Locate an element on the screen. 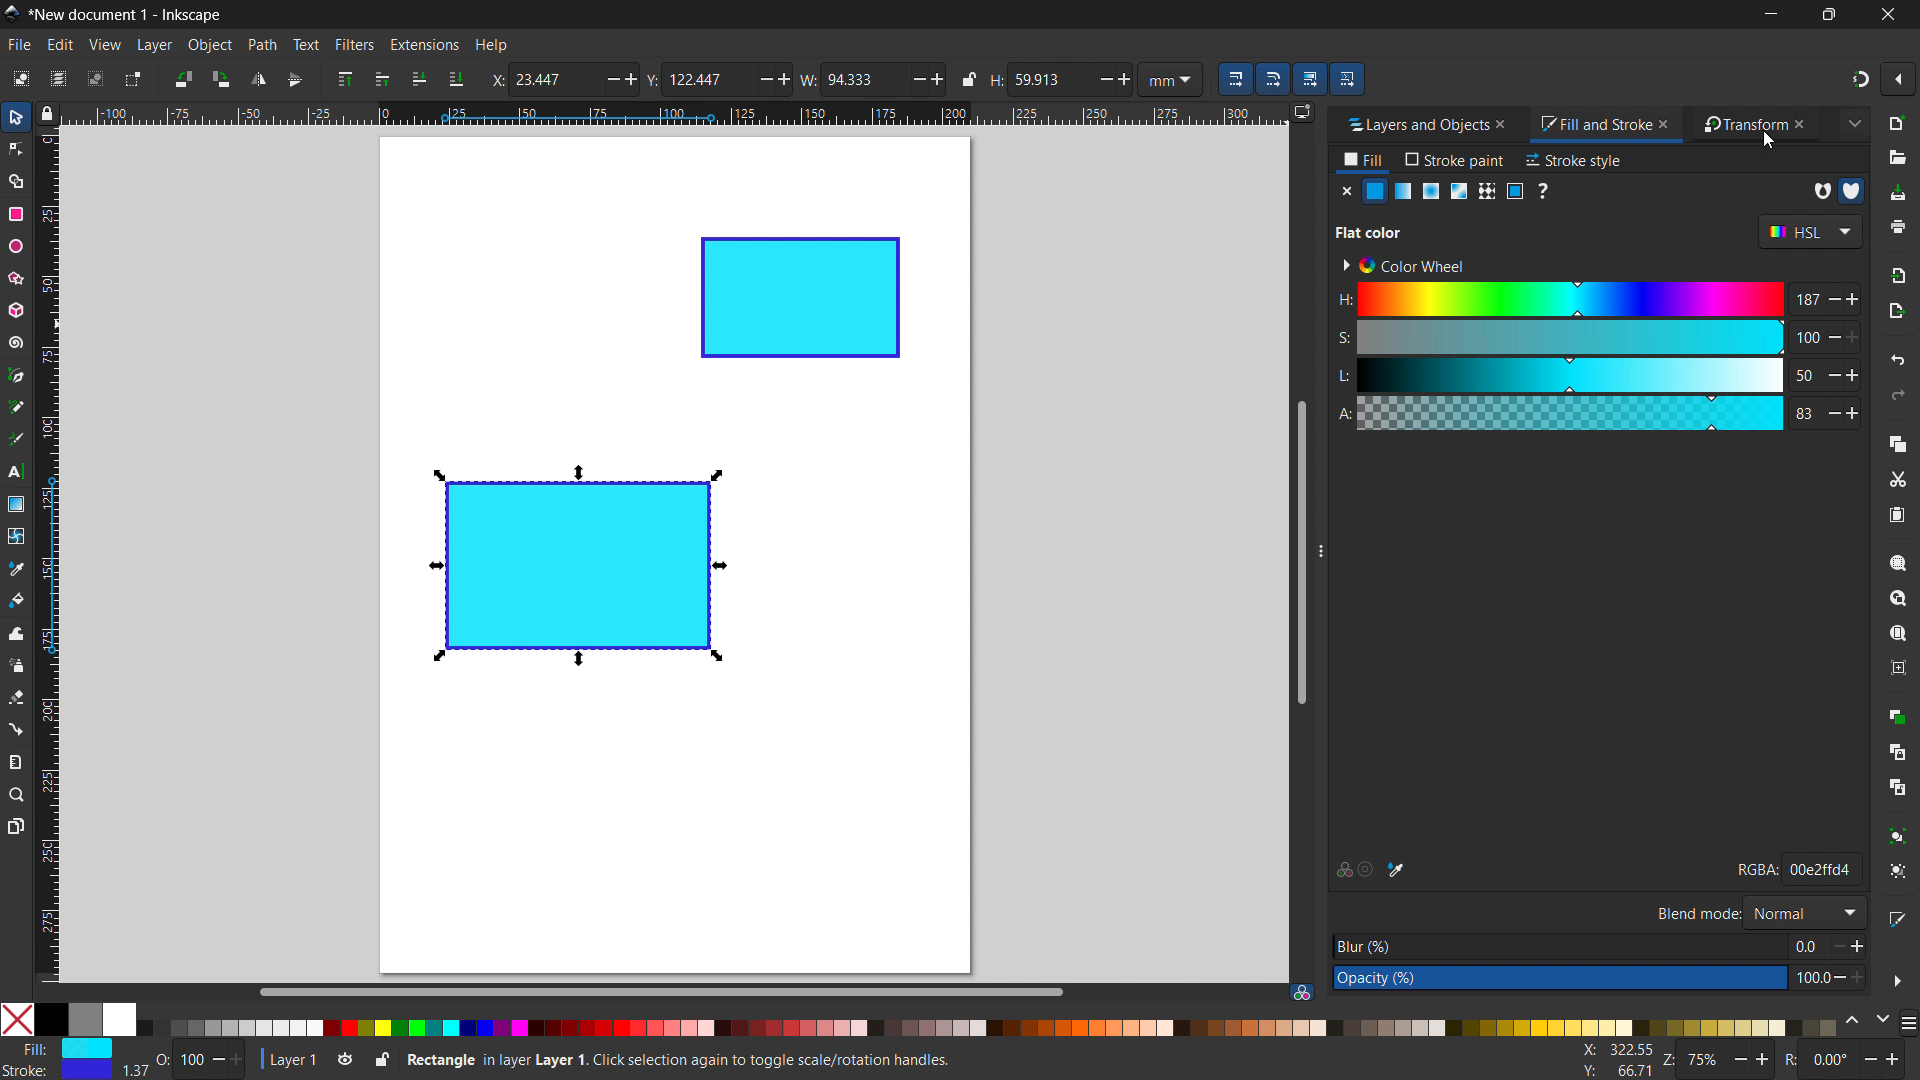 Image resolution: width=1920 pixels, height=1080 pixels. rotate 90 ccw is located at coordinates (181, 78).